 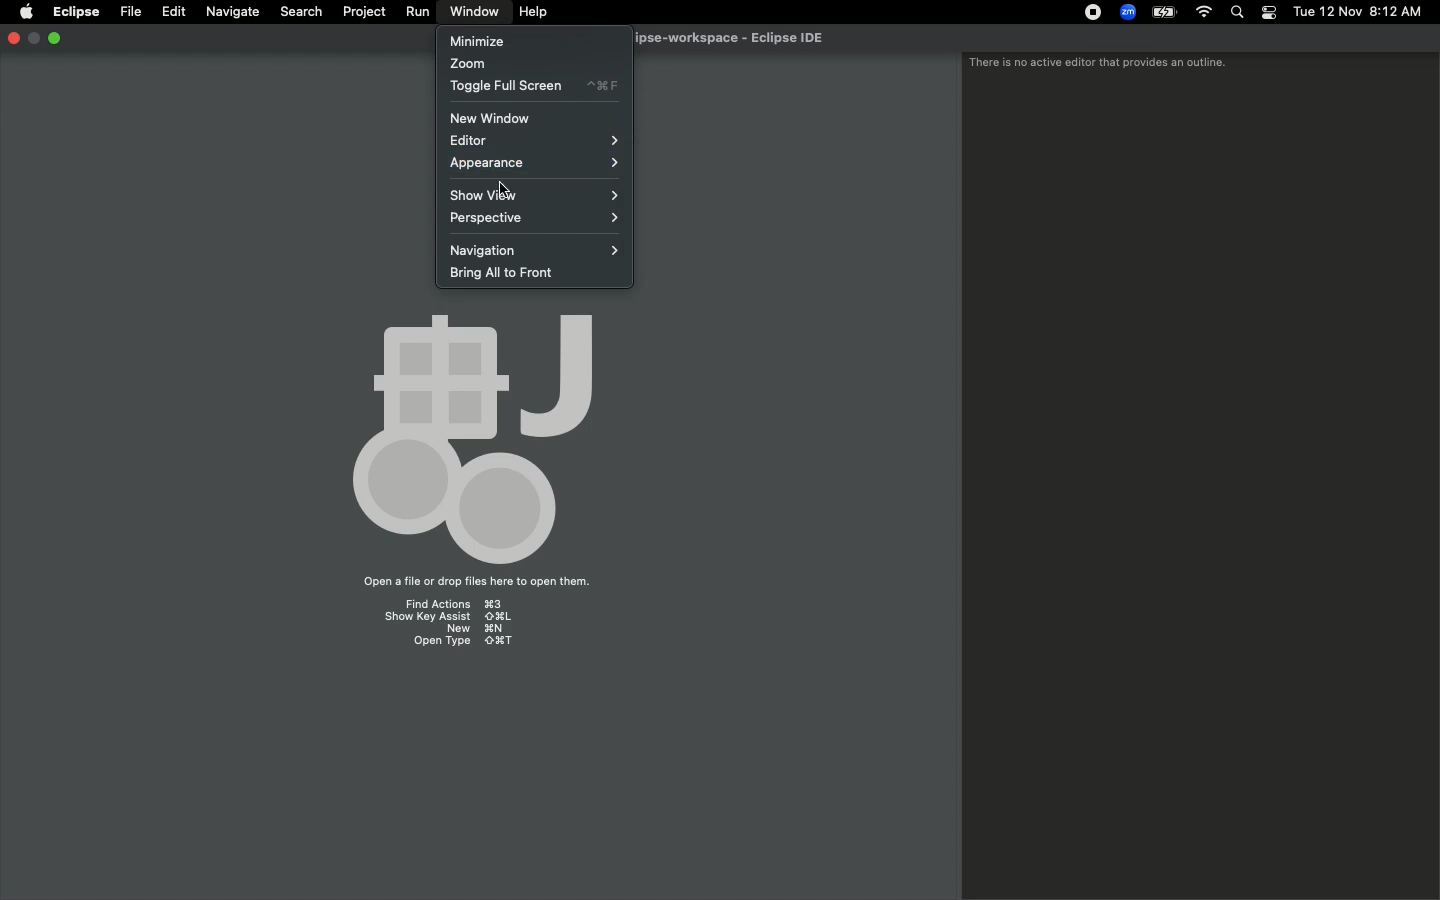 I want to click on Open type, so click(x=462, y=644).